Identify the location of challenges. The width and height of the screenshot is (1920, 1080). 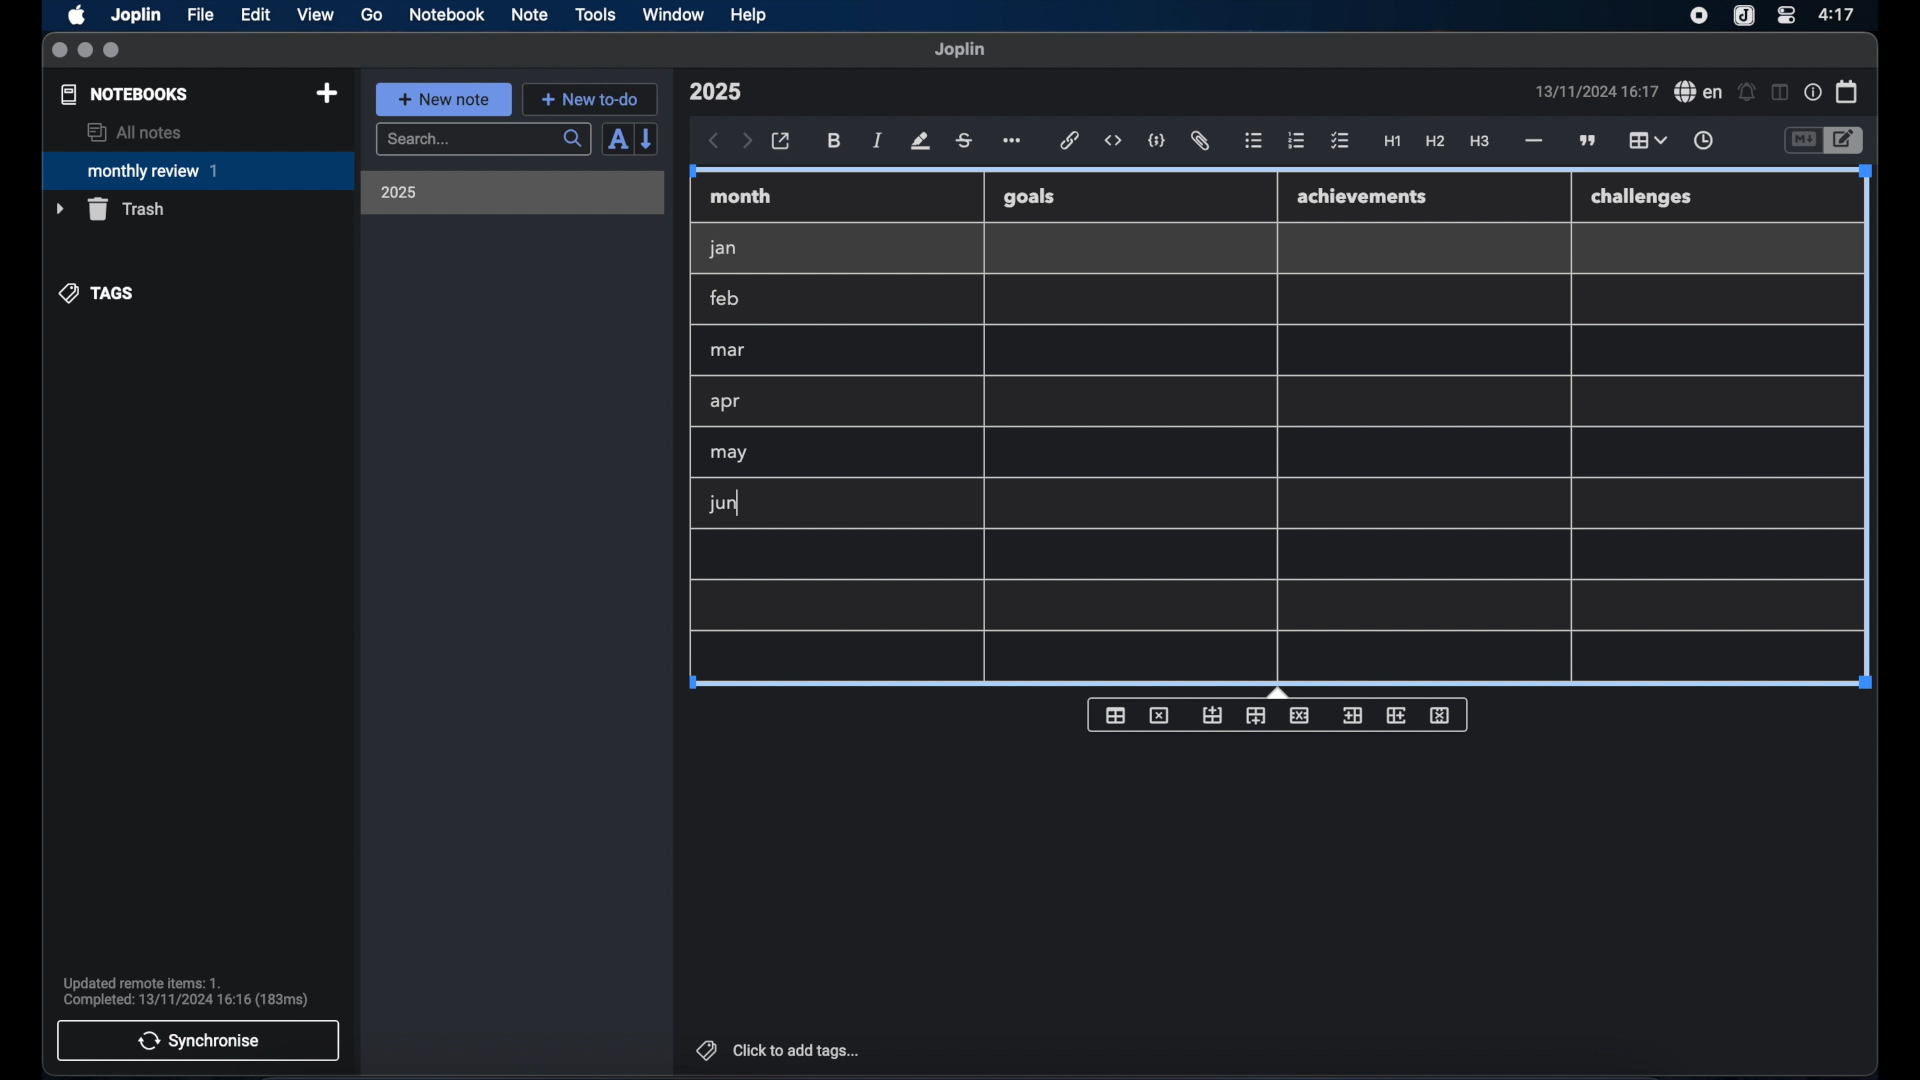
(1643, 198).